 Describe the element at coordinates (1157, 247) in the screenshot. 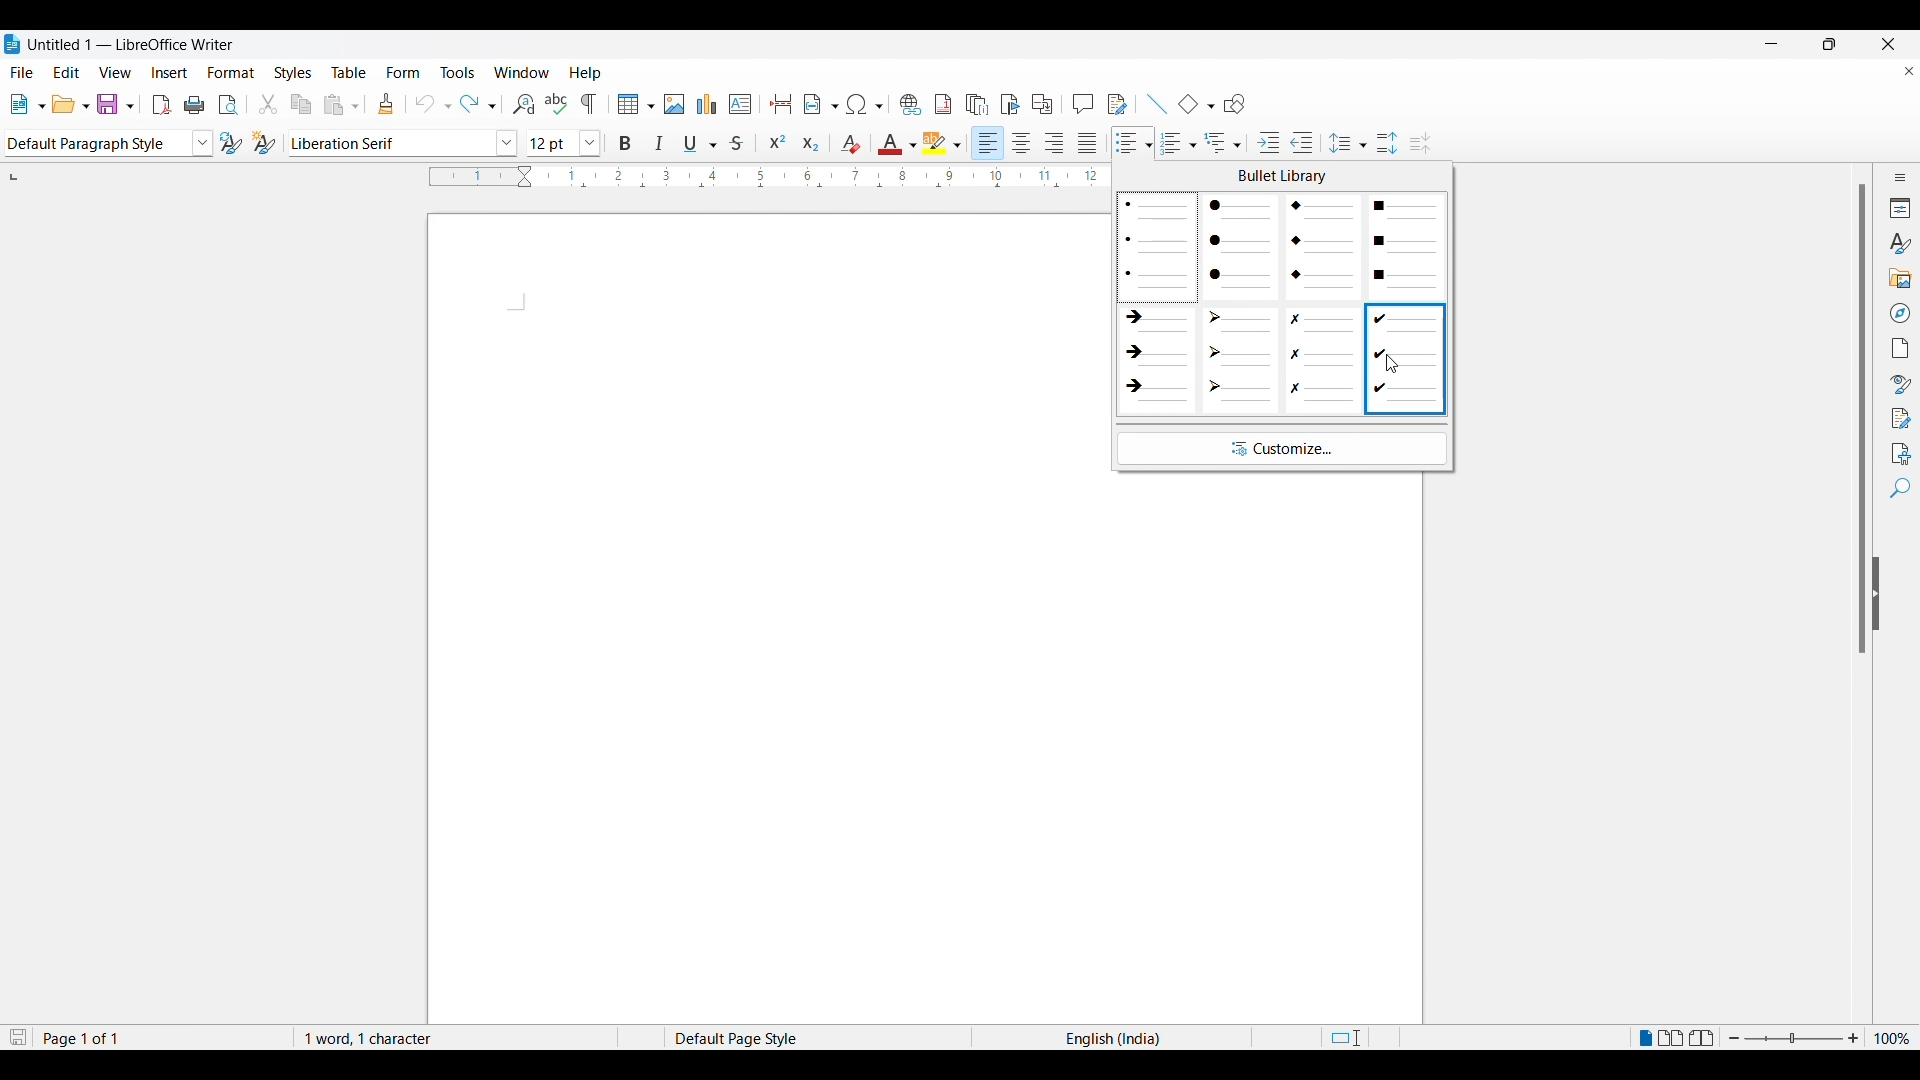

I see `Pointer unordered bullets` at that location.